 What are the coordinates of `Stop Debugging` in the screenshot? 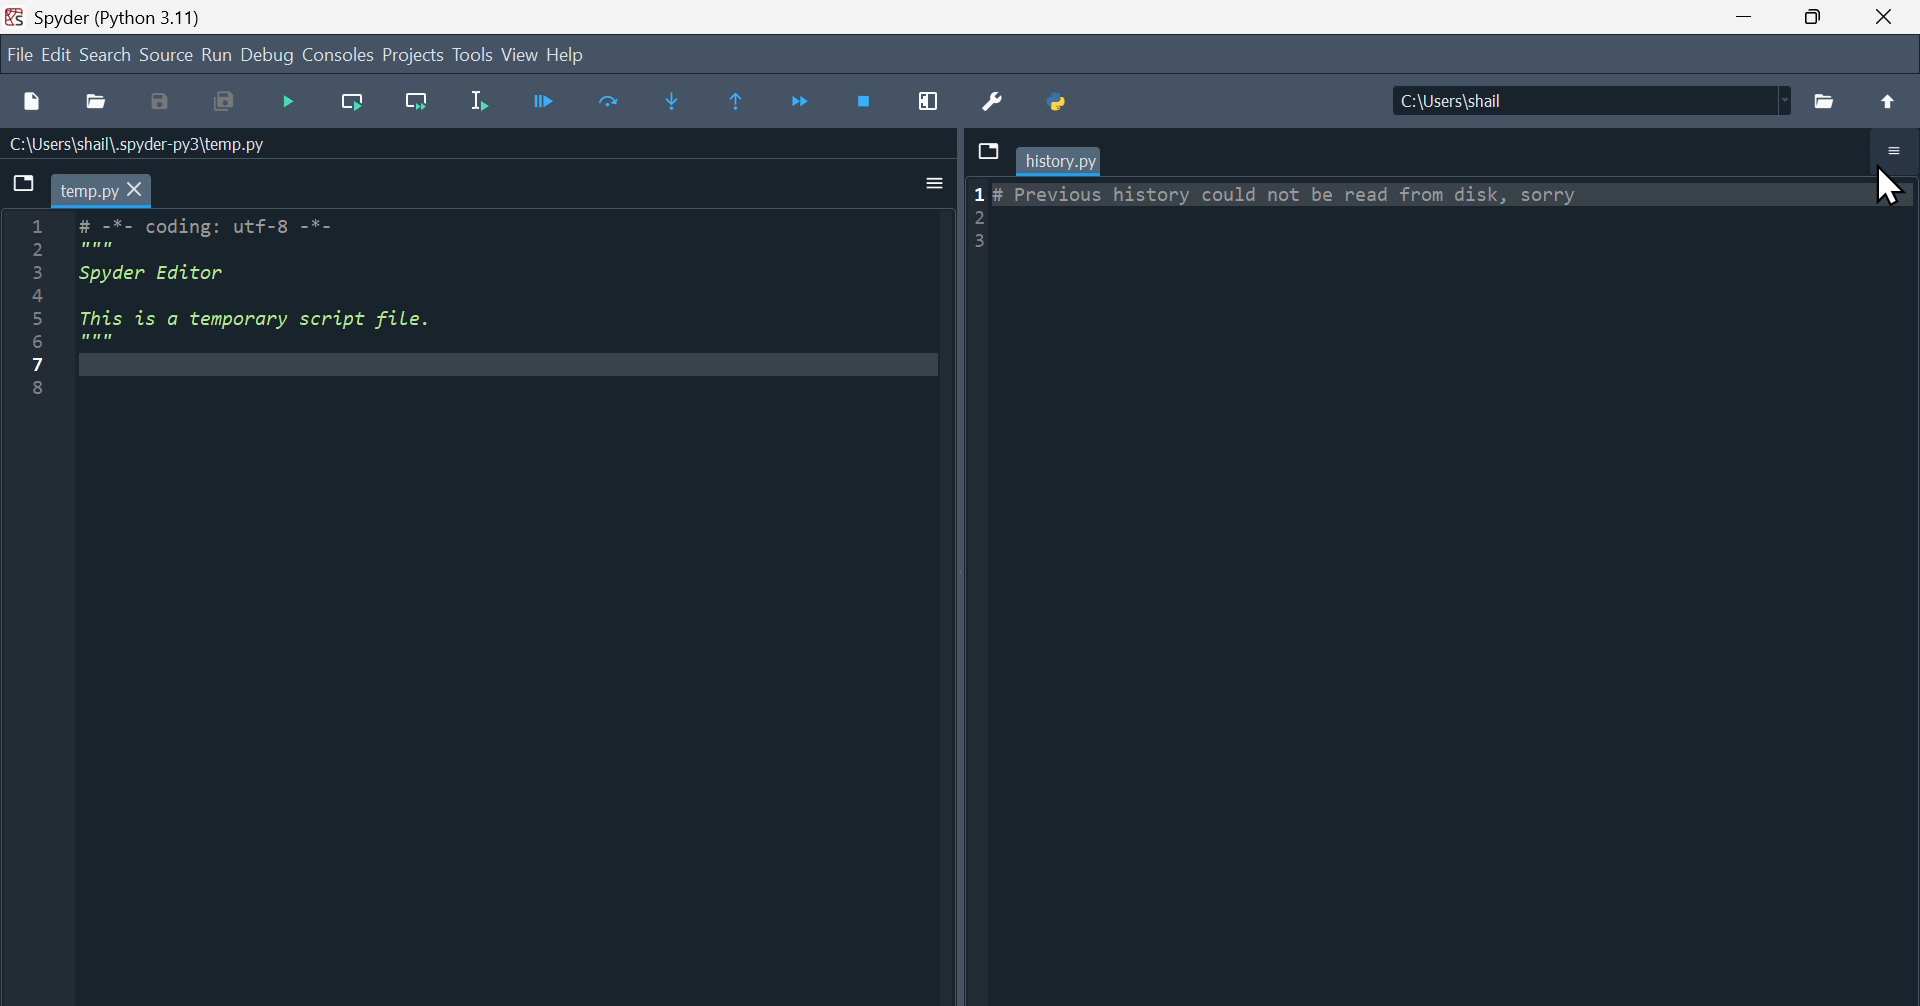 It's located at (868, 100).